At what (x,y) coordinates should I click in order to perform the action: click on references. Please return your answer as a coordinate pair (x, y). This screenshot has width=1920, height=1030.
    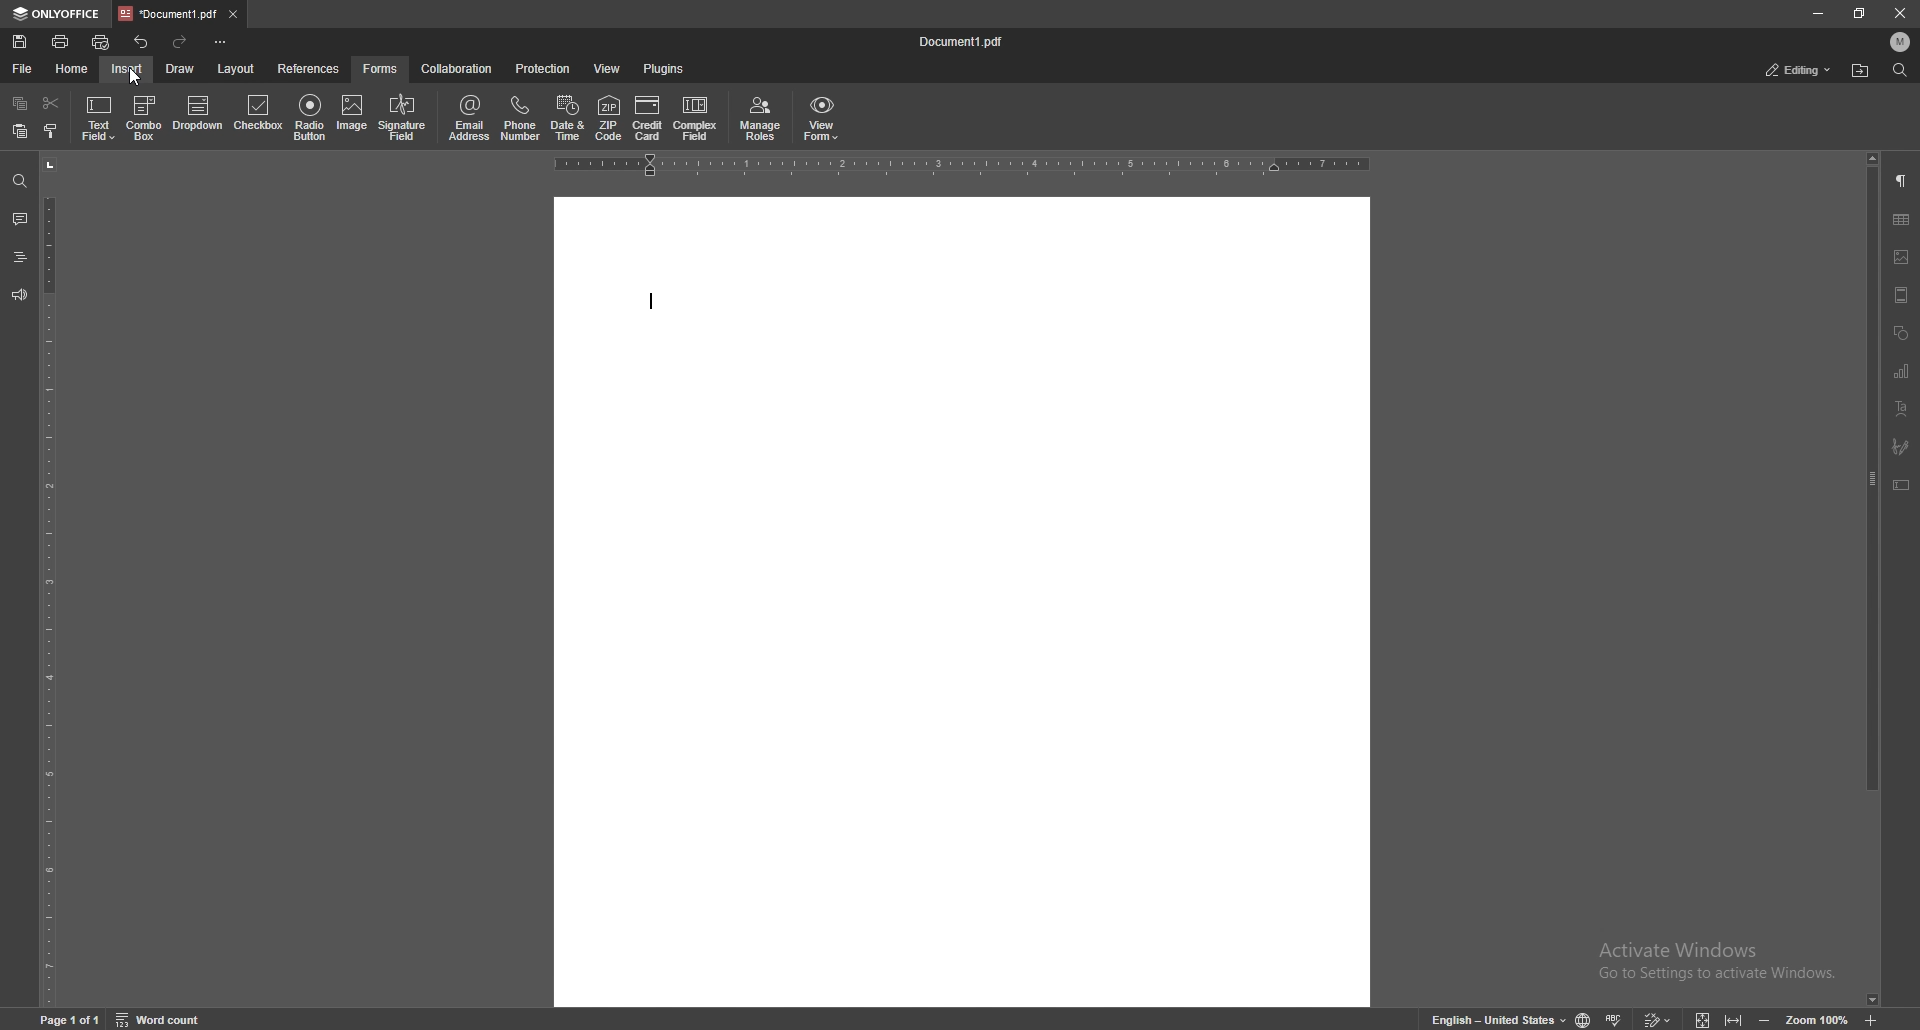
    Looking at the image, I should click on (308, 69).